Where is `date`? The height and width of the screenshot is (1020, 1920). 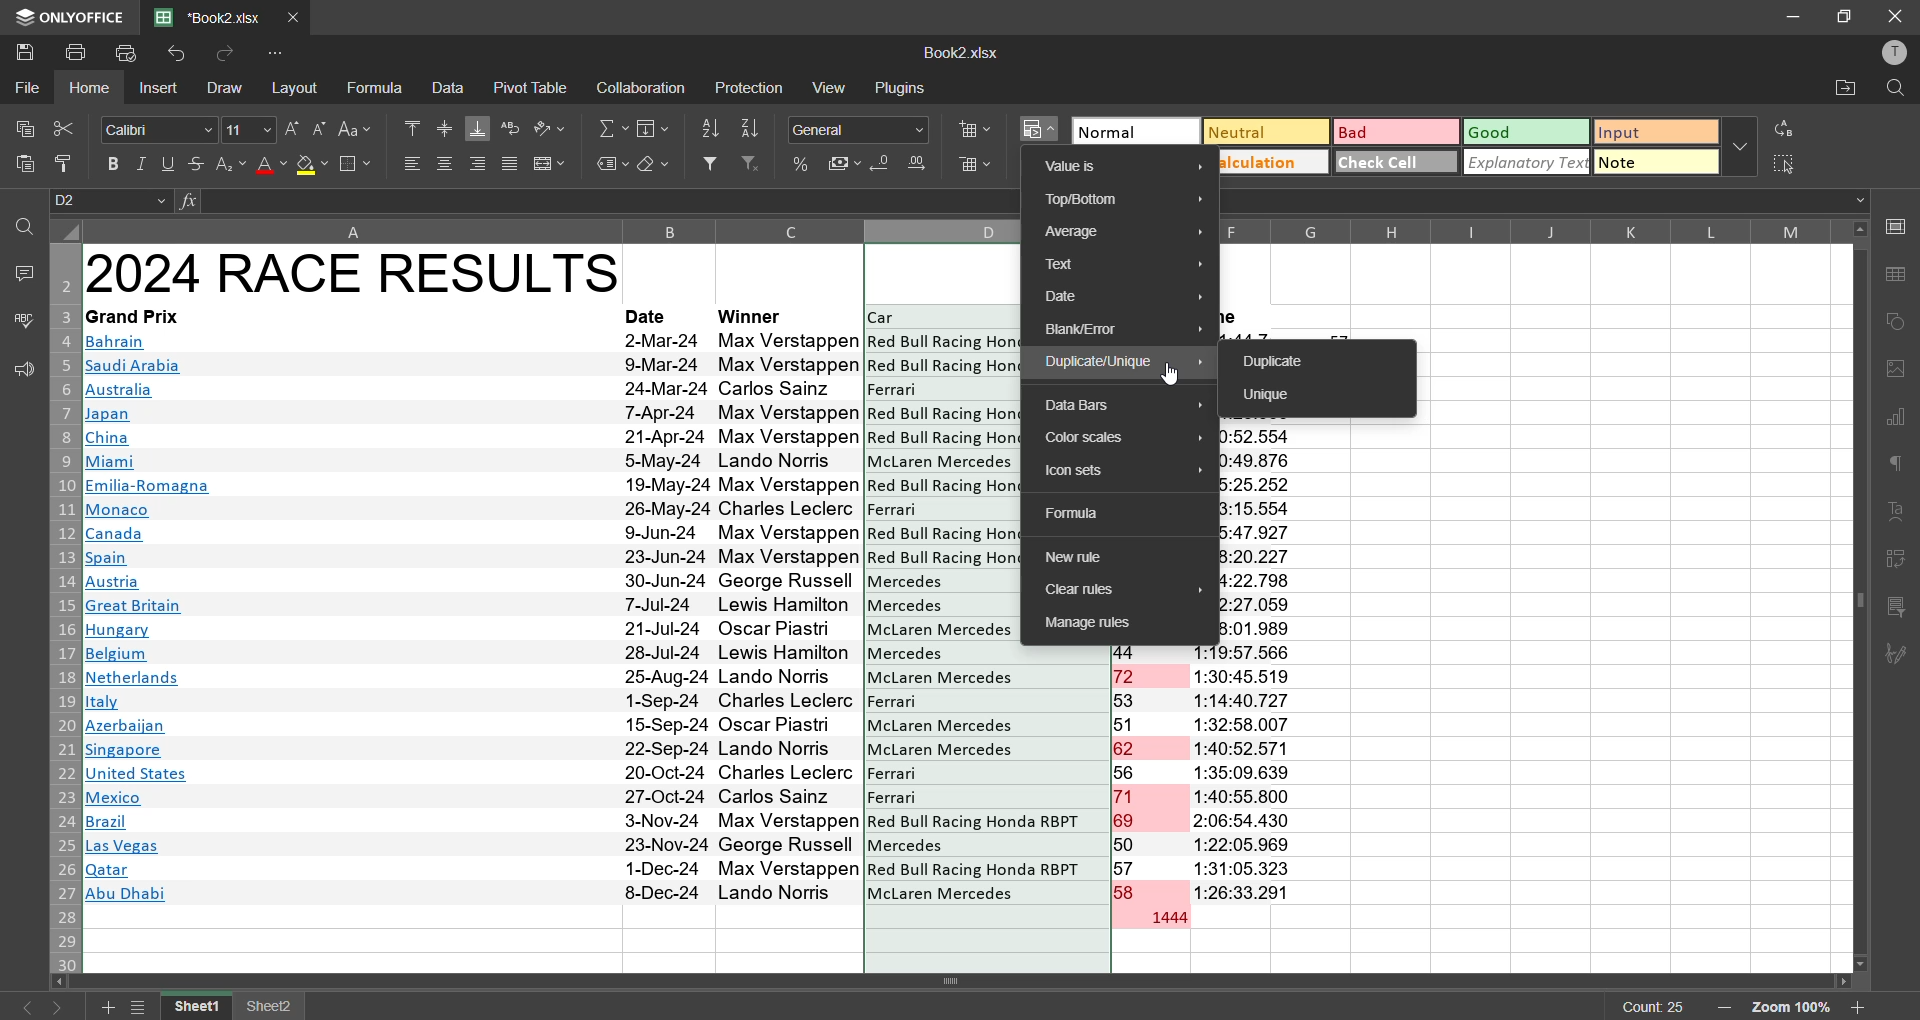 date is located at coordinates (1125, 298).